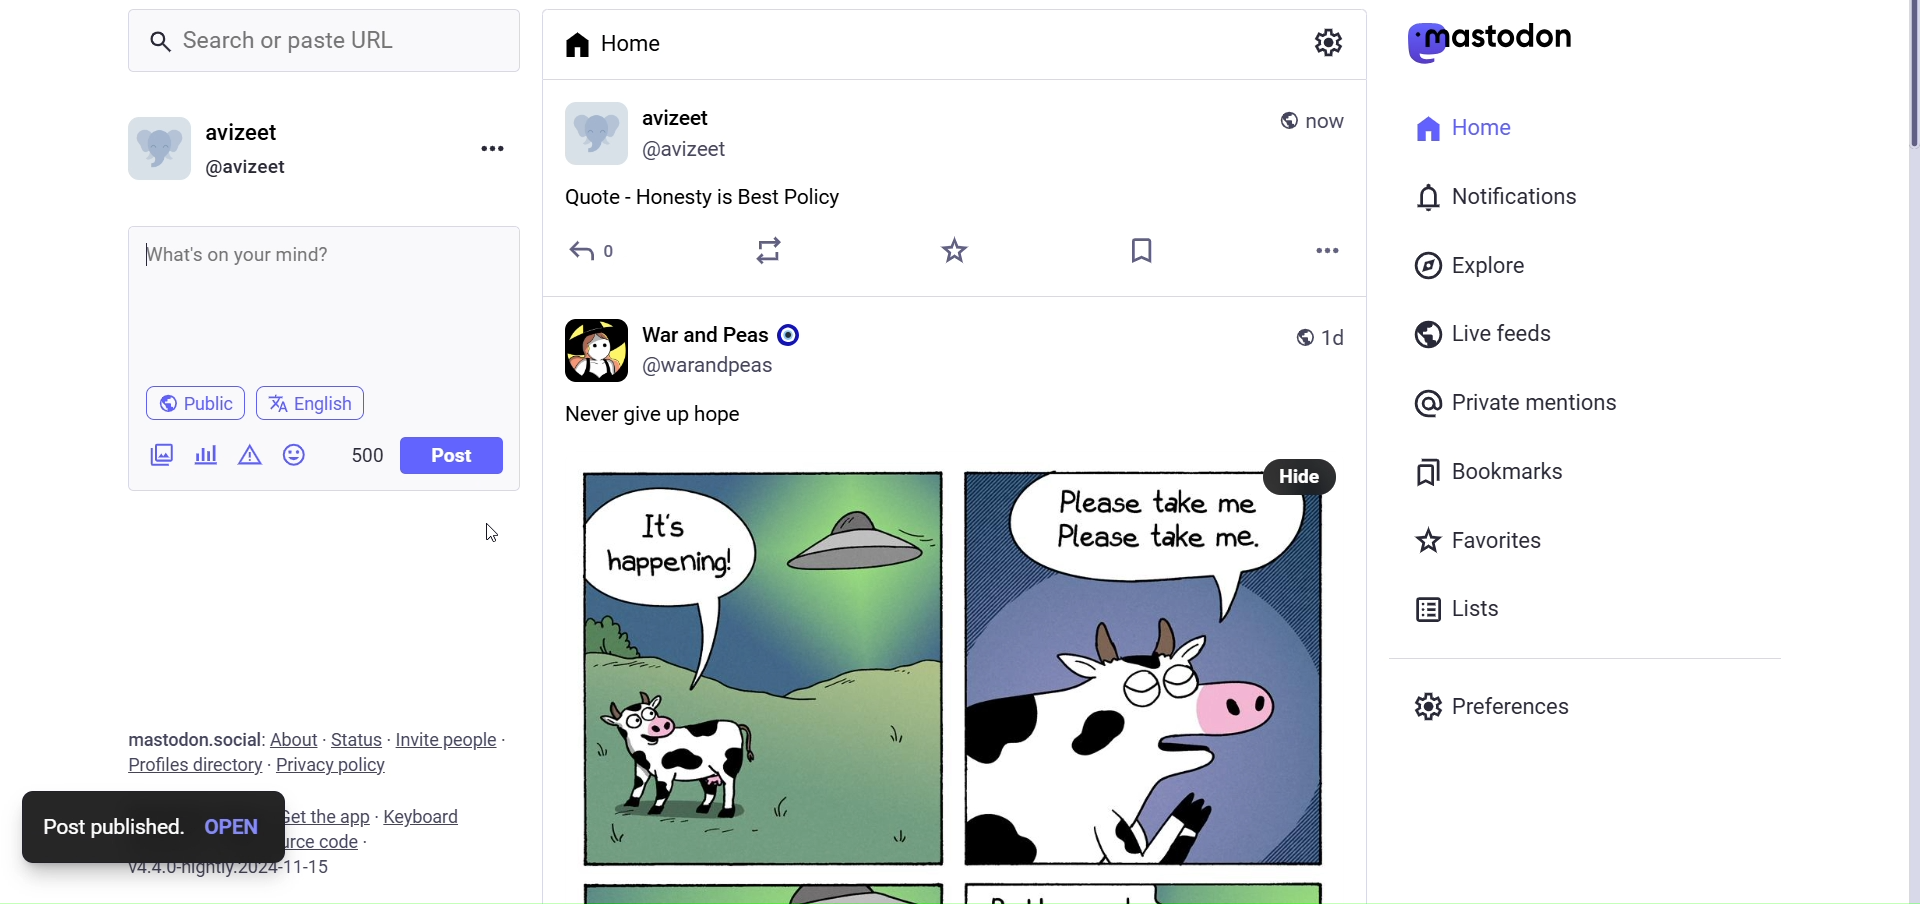 The image size is (1920, 904). I want to click on Bookmarks, so click(1488, 469).